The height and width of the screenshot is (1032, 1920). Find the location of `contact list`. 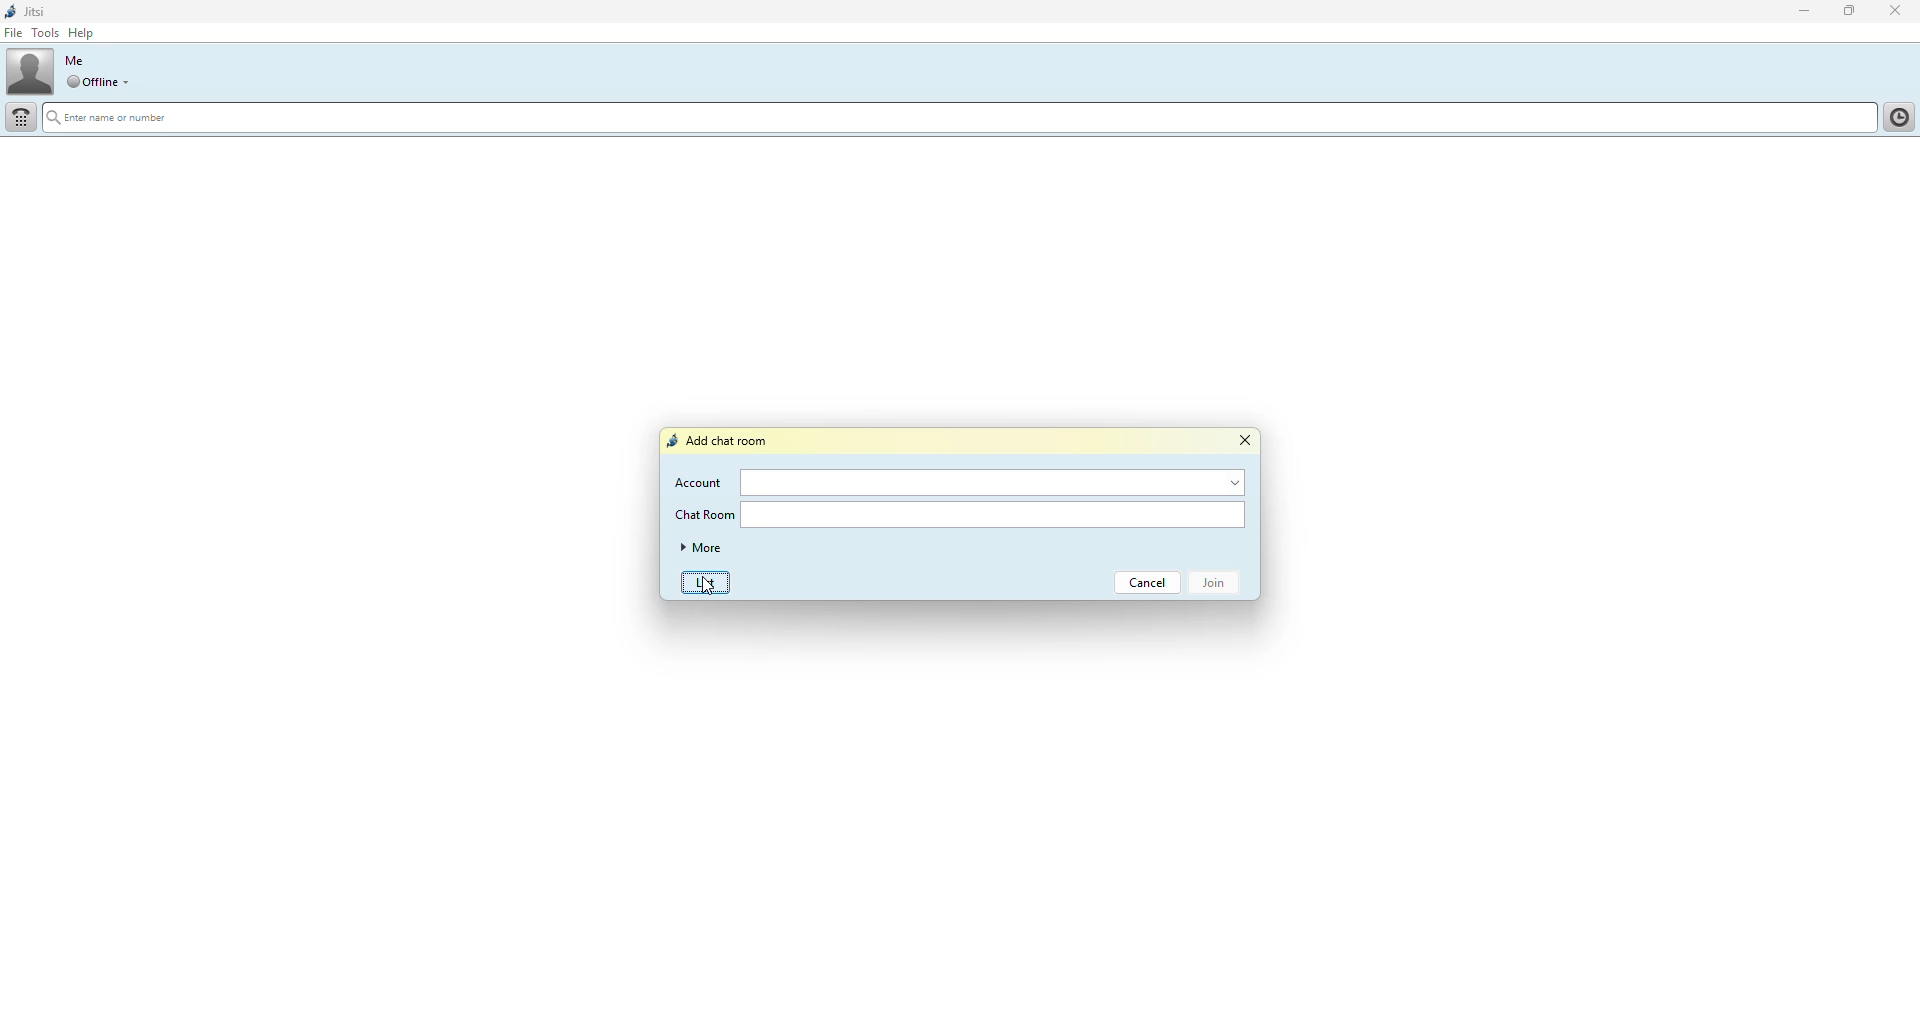

contact list is located at coordinates (1894, 117).